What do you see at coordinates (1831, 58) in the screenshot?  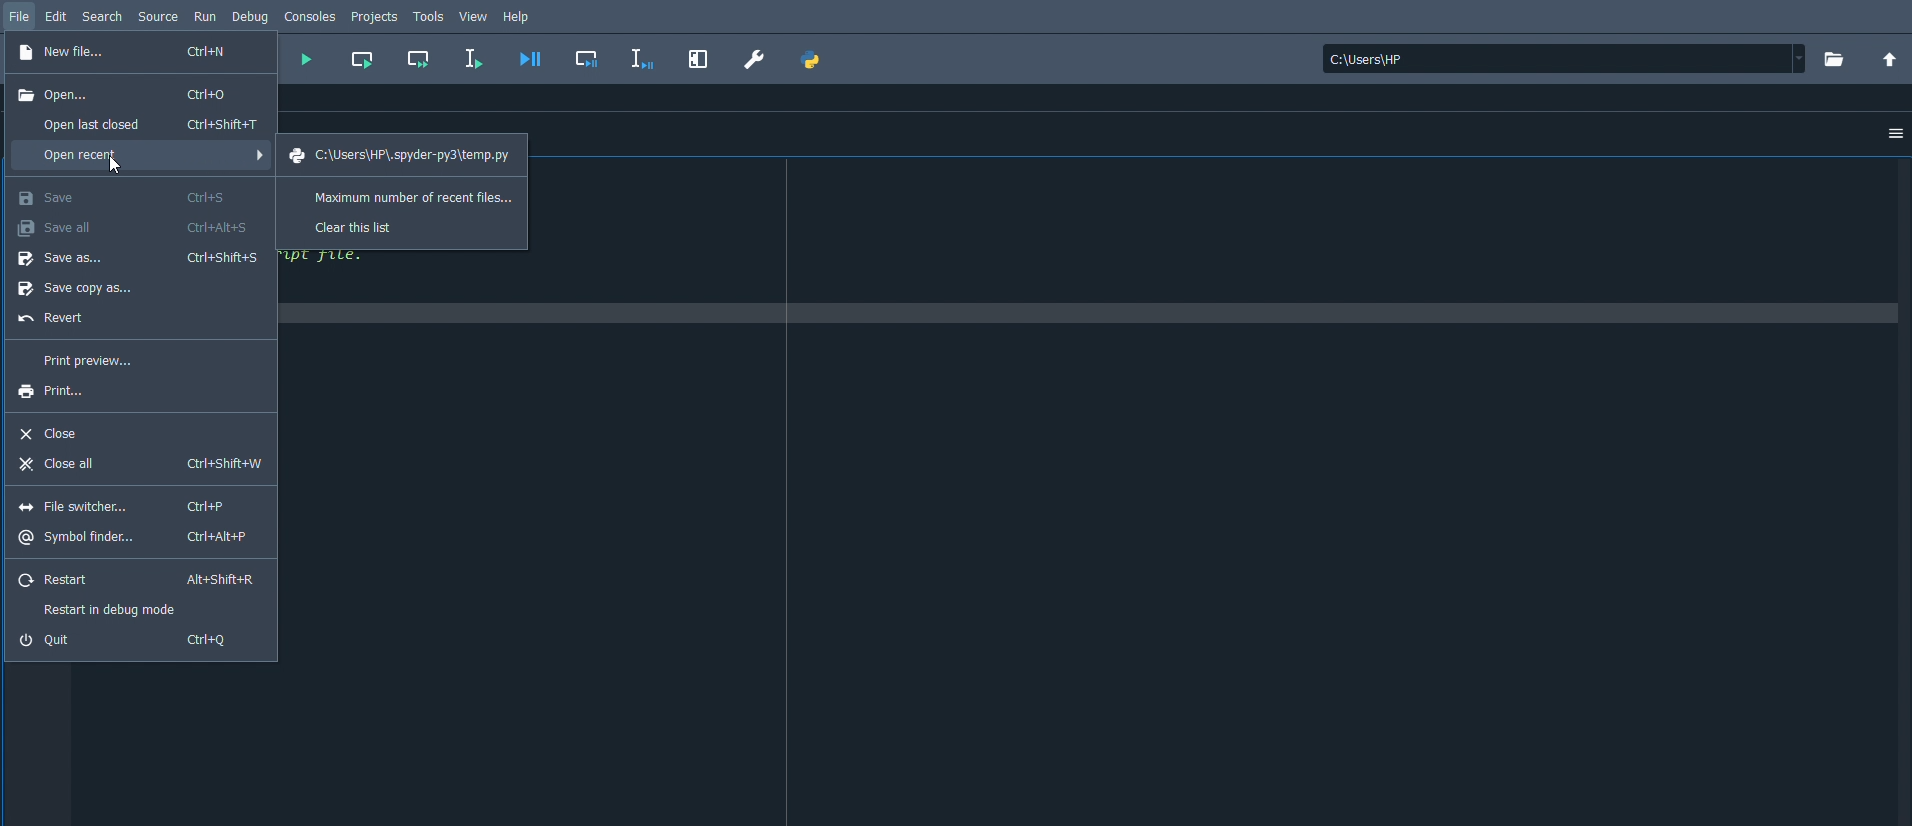 I see `Browse a working directory` at bounding box center [1831, 58].